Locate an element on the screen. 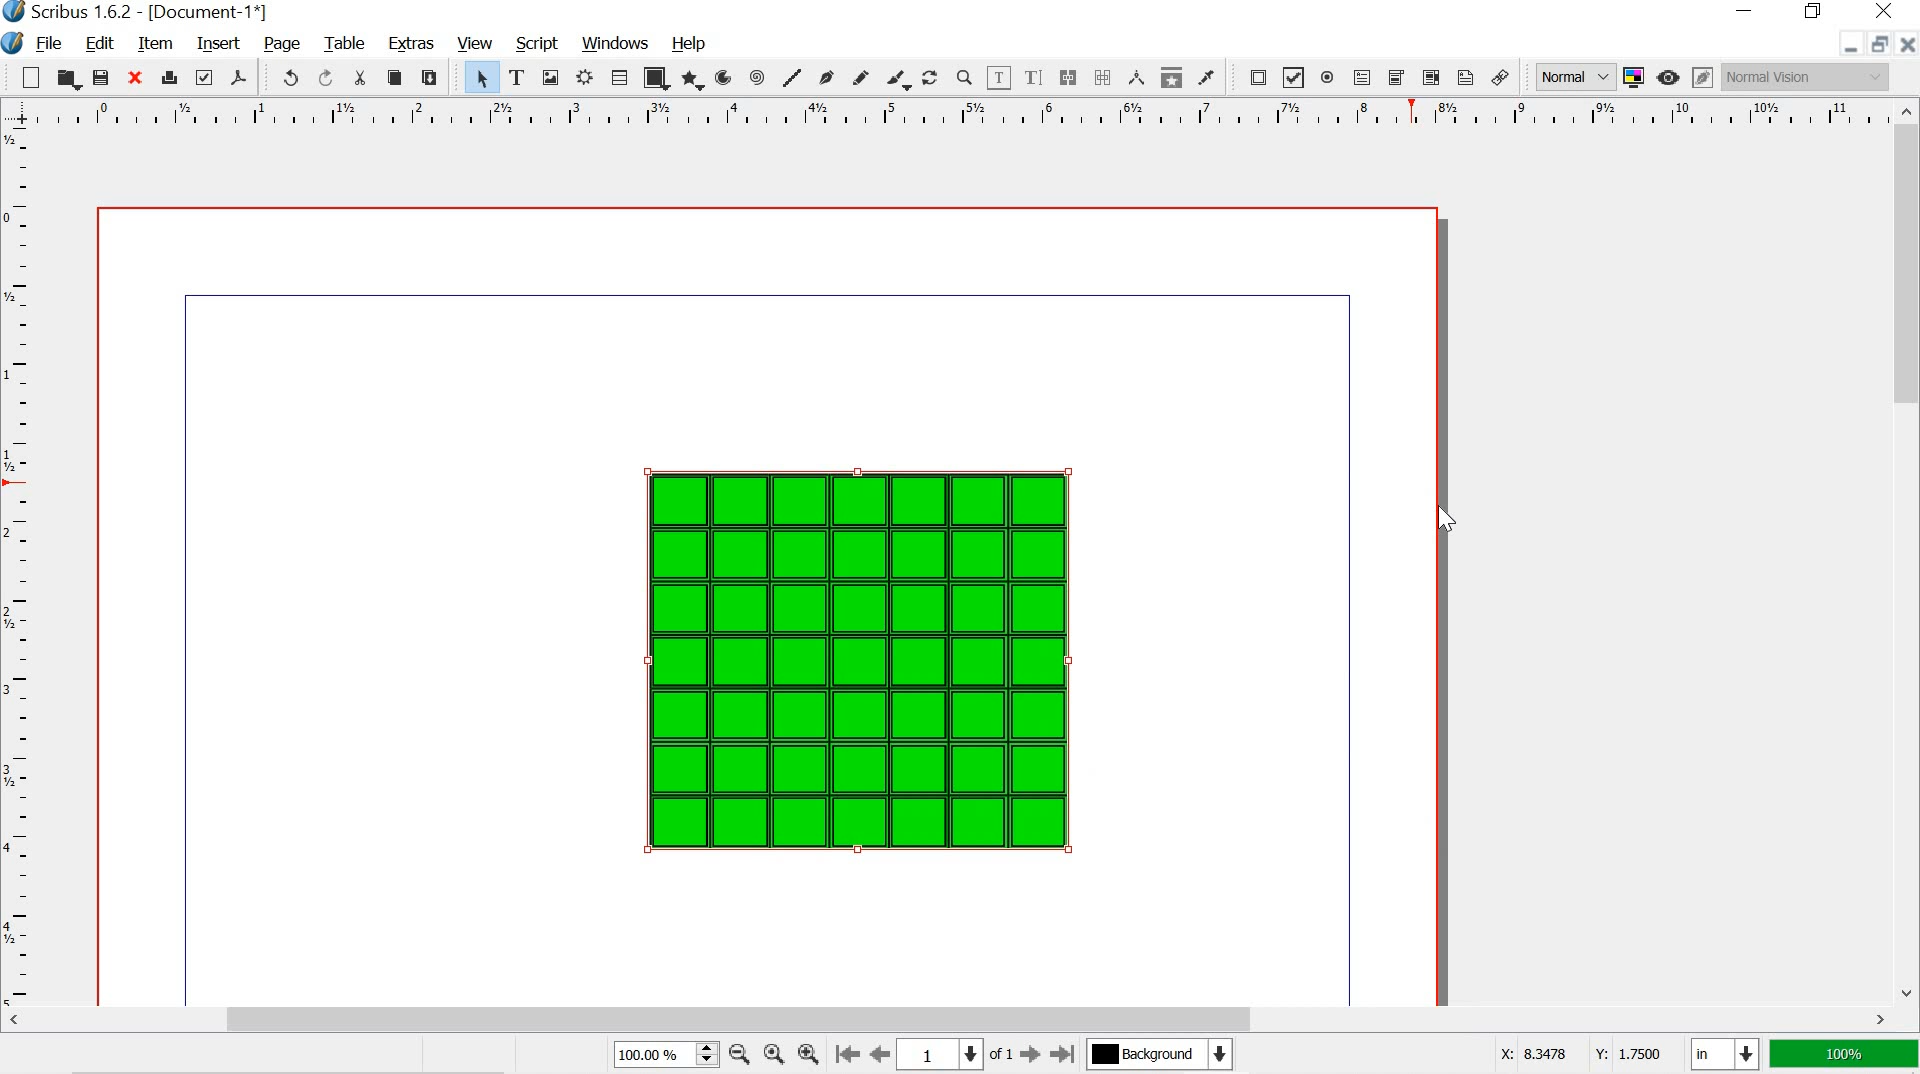 The height and width of the screenshot is (1074, 1920). table is located at coordinates (344, 42).